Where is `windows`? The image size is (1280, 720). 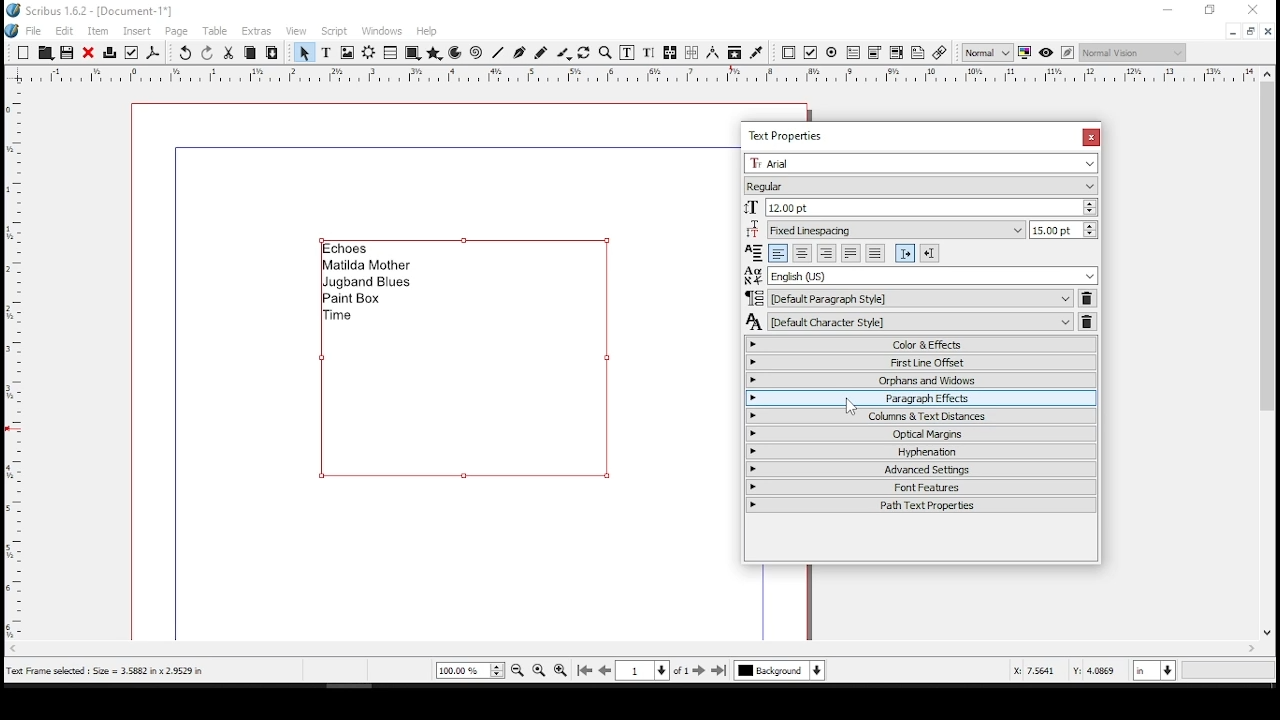 windows is located at coordinates (381, 31).